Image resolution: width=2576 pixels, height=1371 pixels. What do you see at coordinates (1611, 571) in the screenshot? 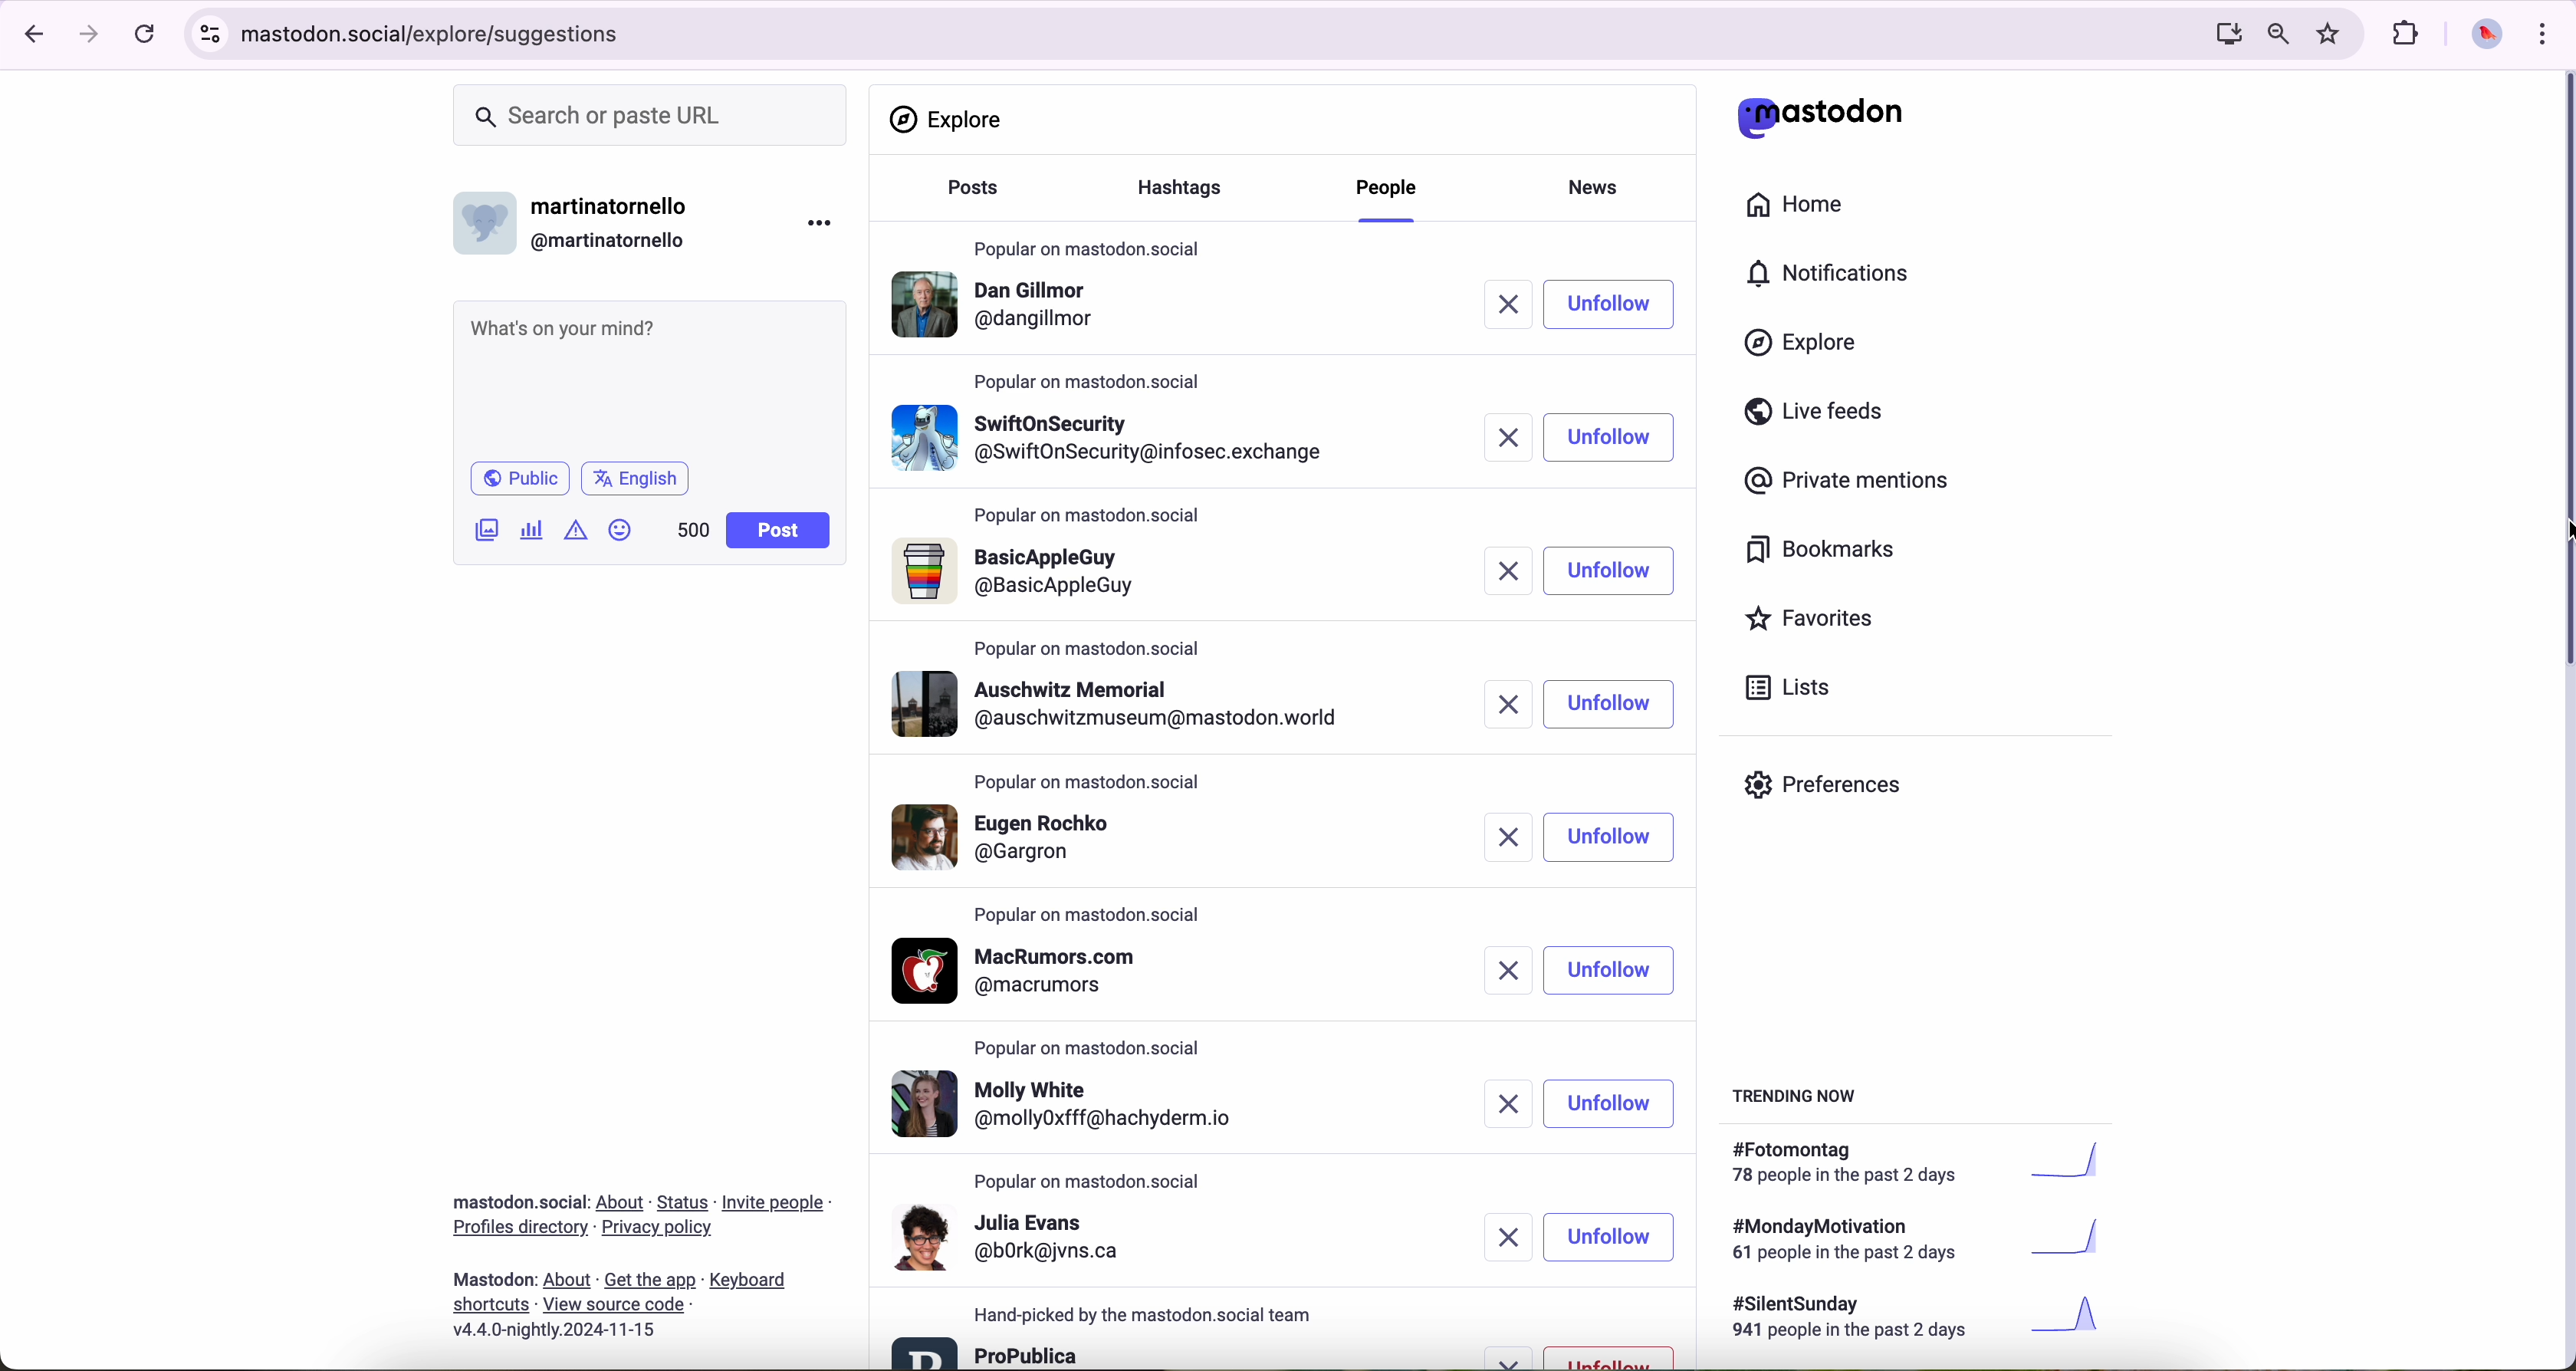
I see `unfollow` at bounding box center [1611, 571].